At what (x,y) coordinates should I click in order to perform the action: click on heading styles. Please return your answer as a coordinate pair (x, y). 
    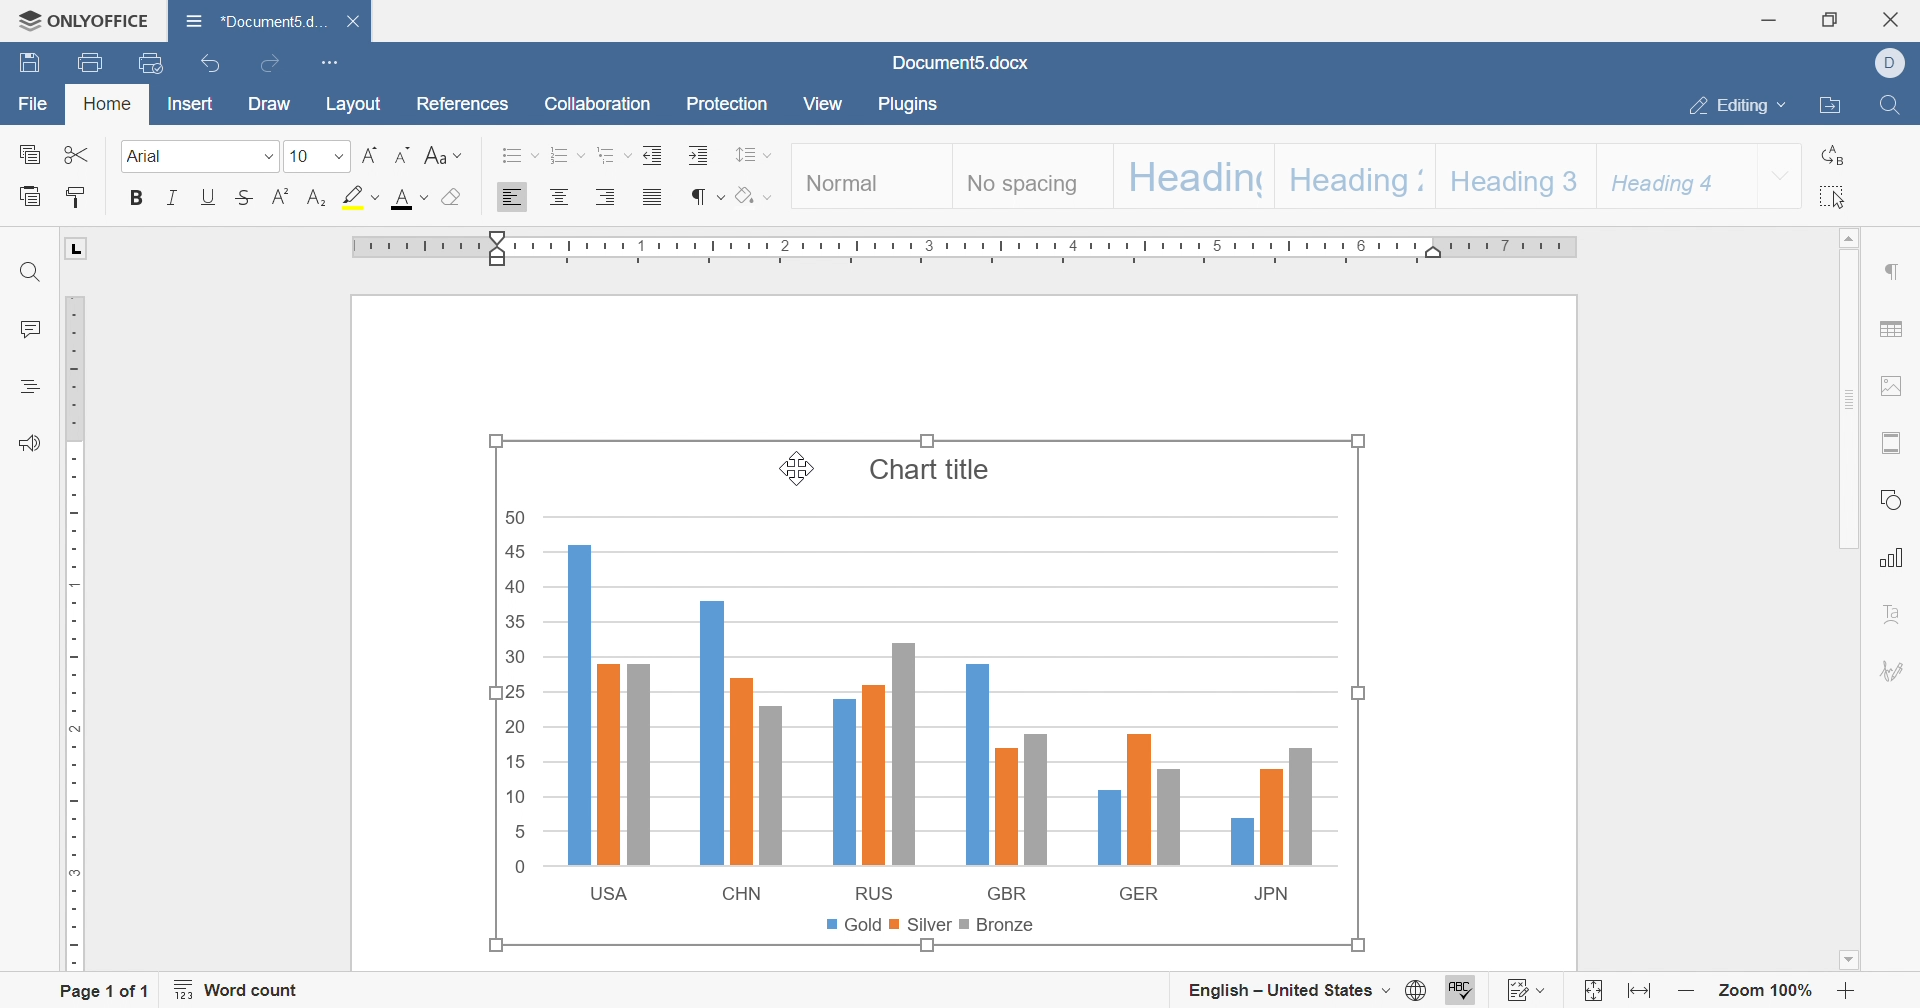
    Looking at the image, I should click on (1271, 175).